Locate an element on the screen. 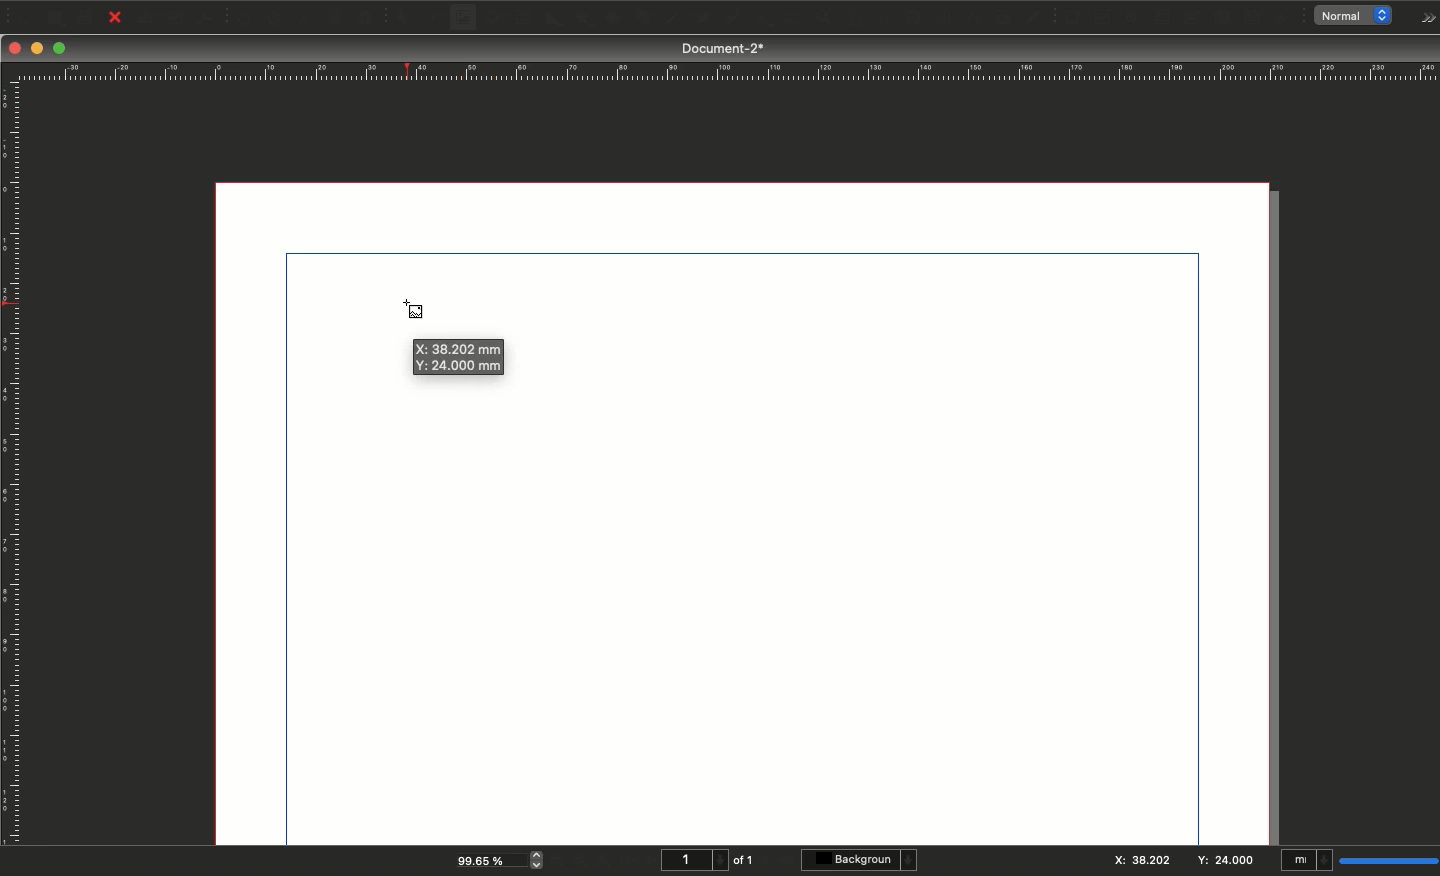  Edit text with story editor is located at coordinates (865, 18).